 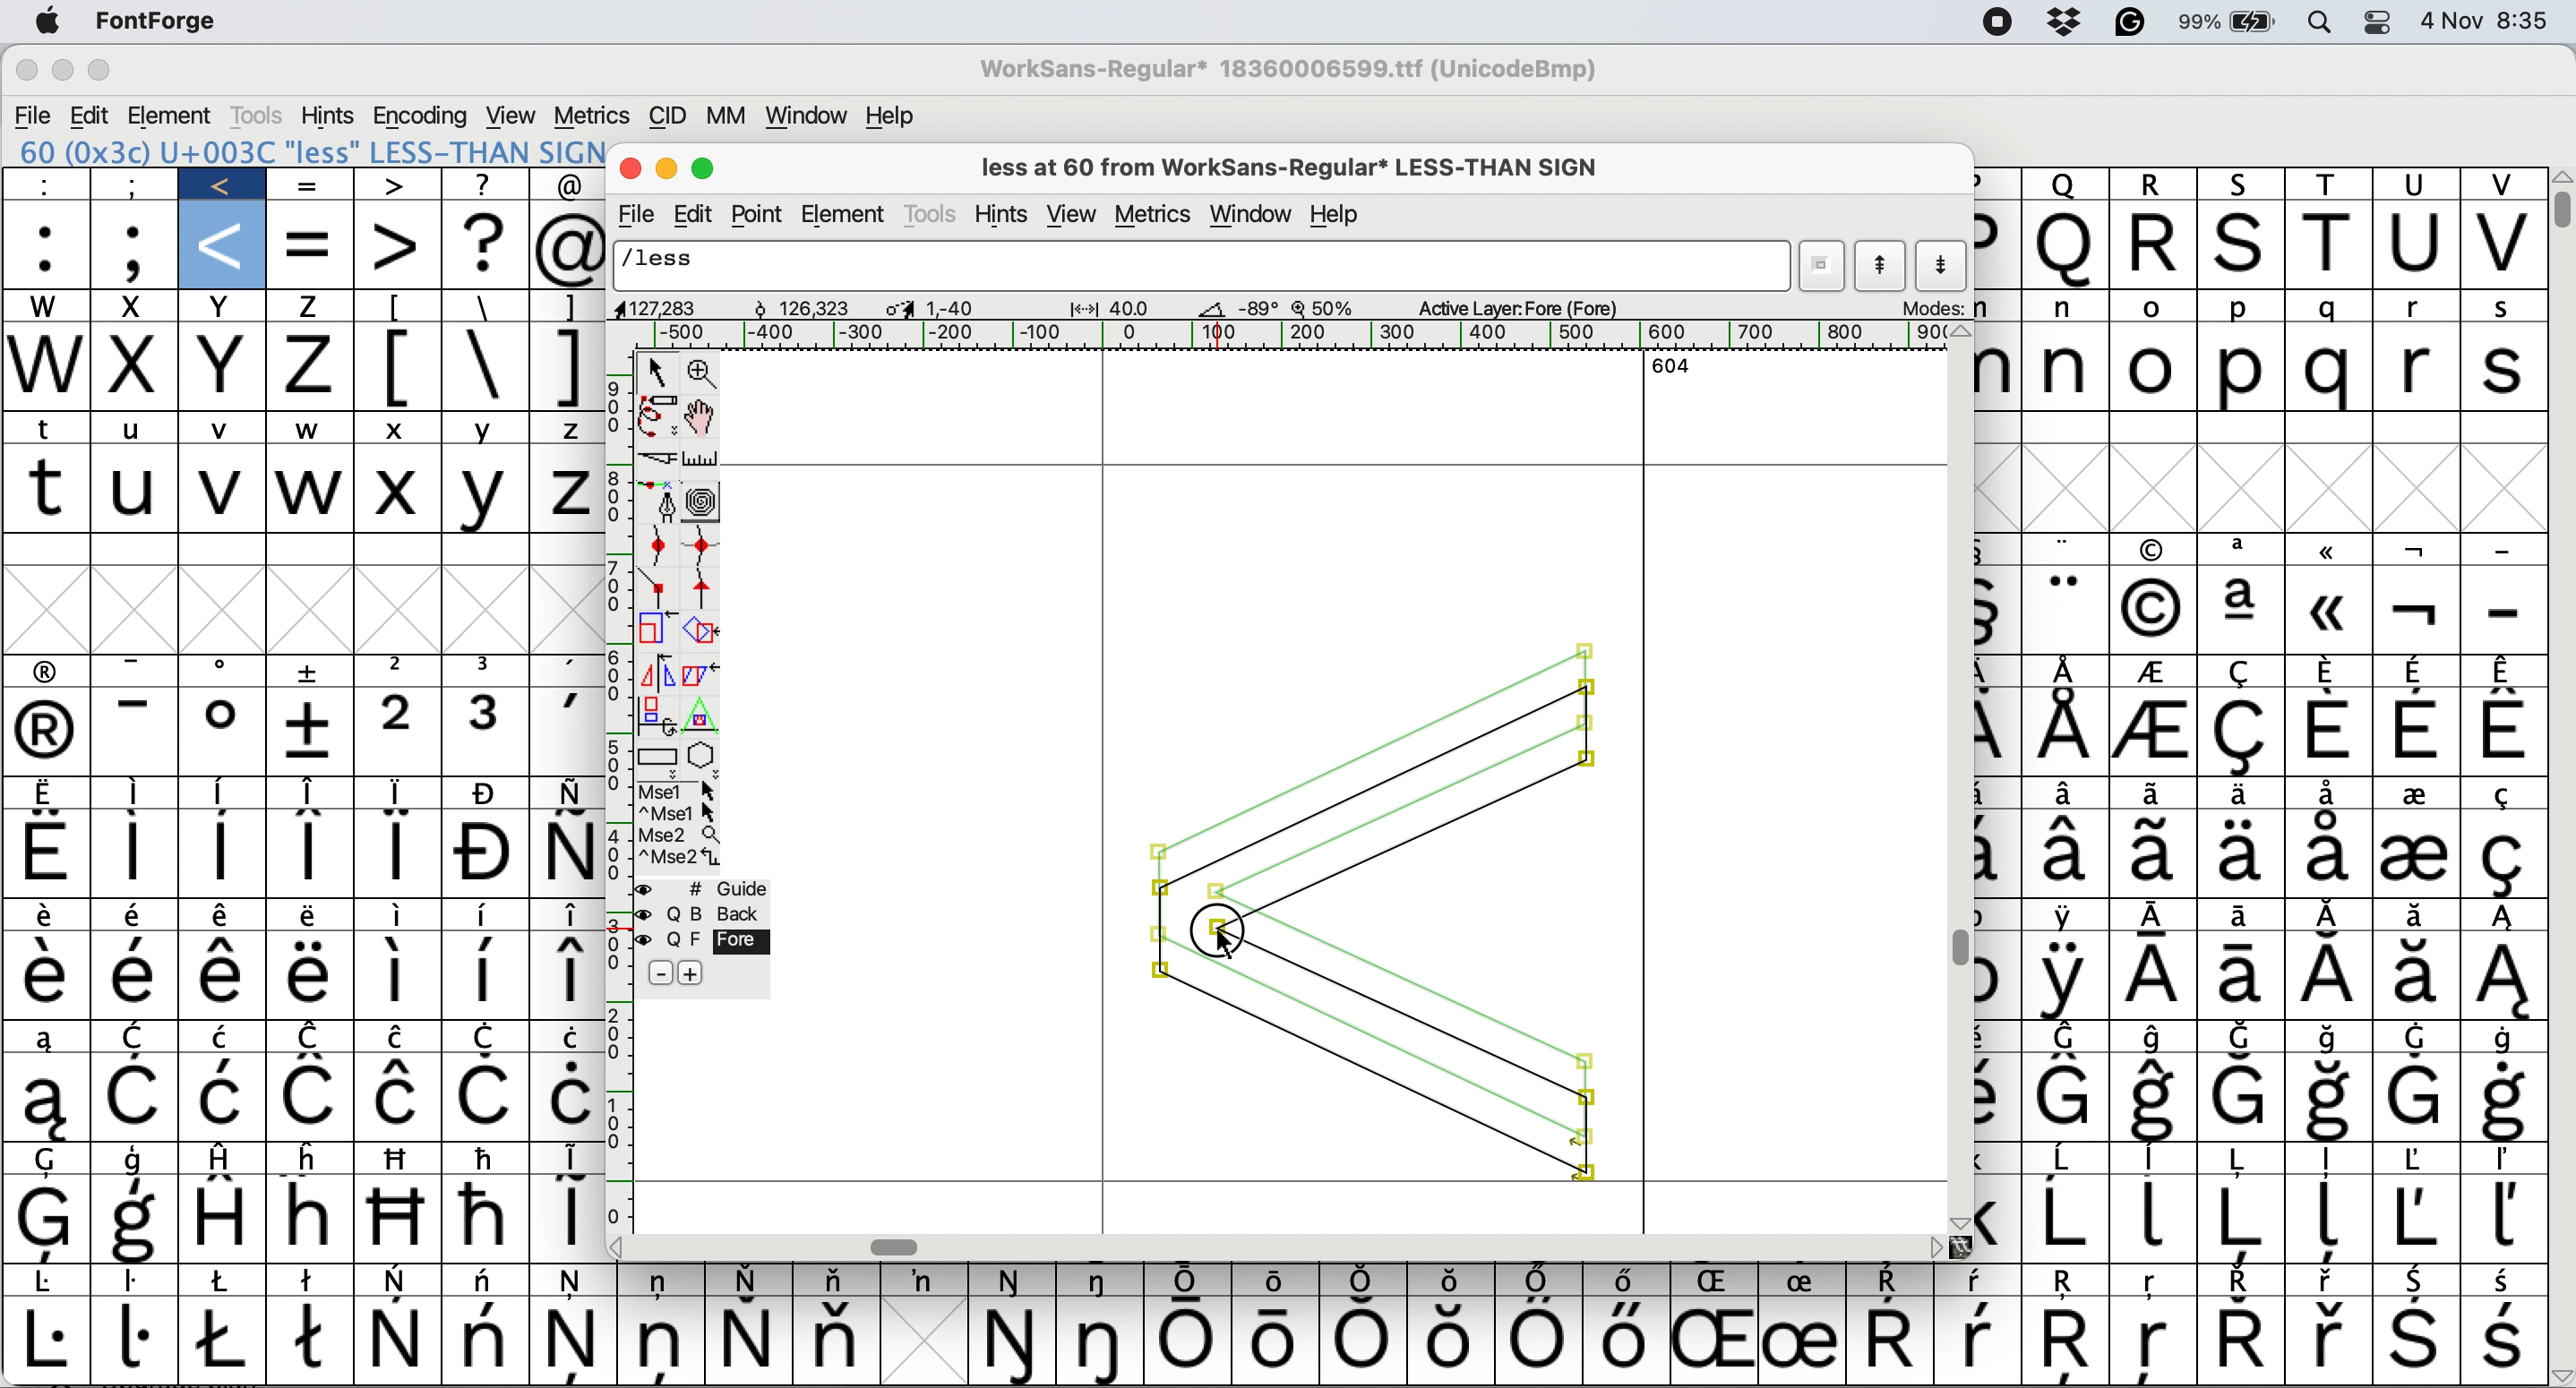 I want to click on Symbol, so click(x=141, y=794).